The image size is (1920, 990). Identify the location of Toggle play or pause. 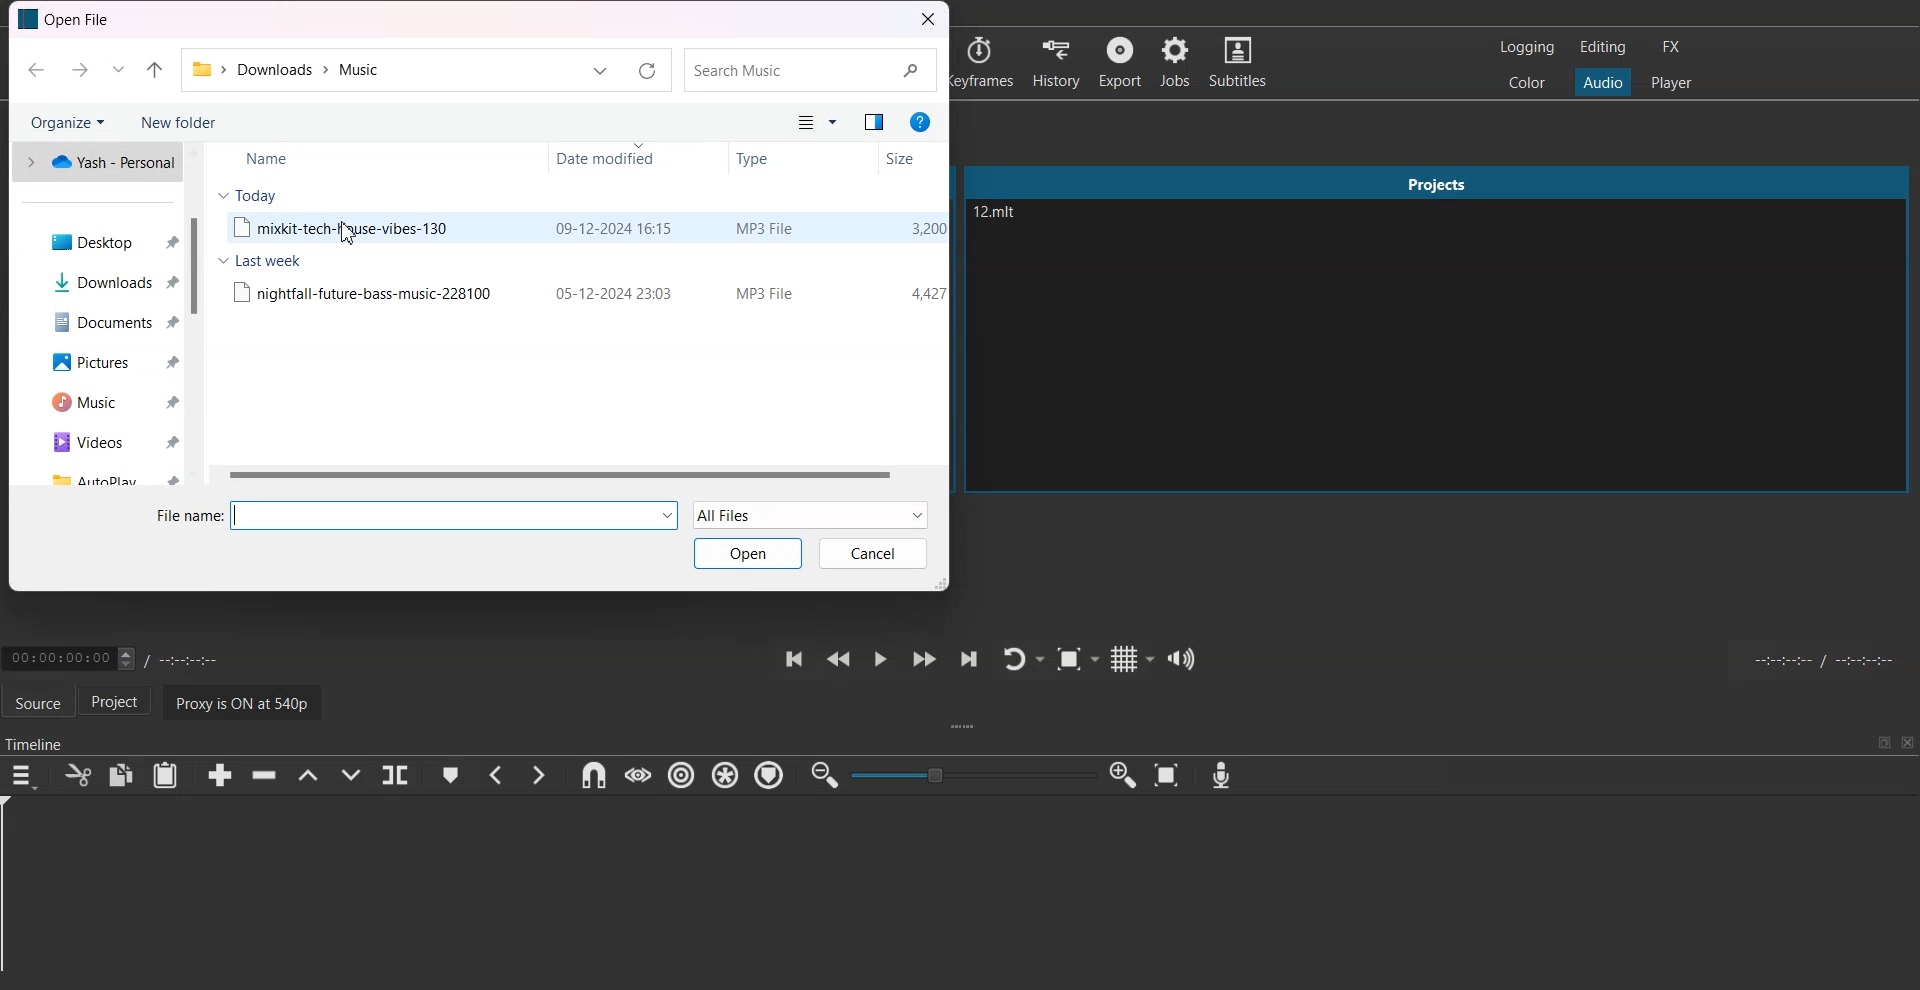
(880, 659).